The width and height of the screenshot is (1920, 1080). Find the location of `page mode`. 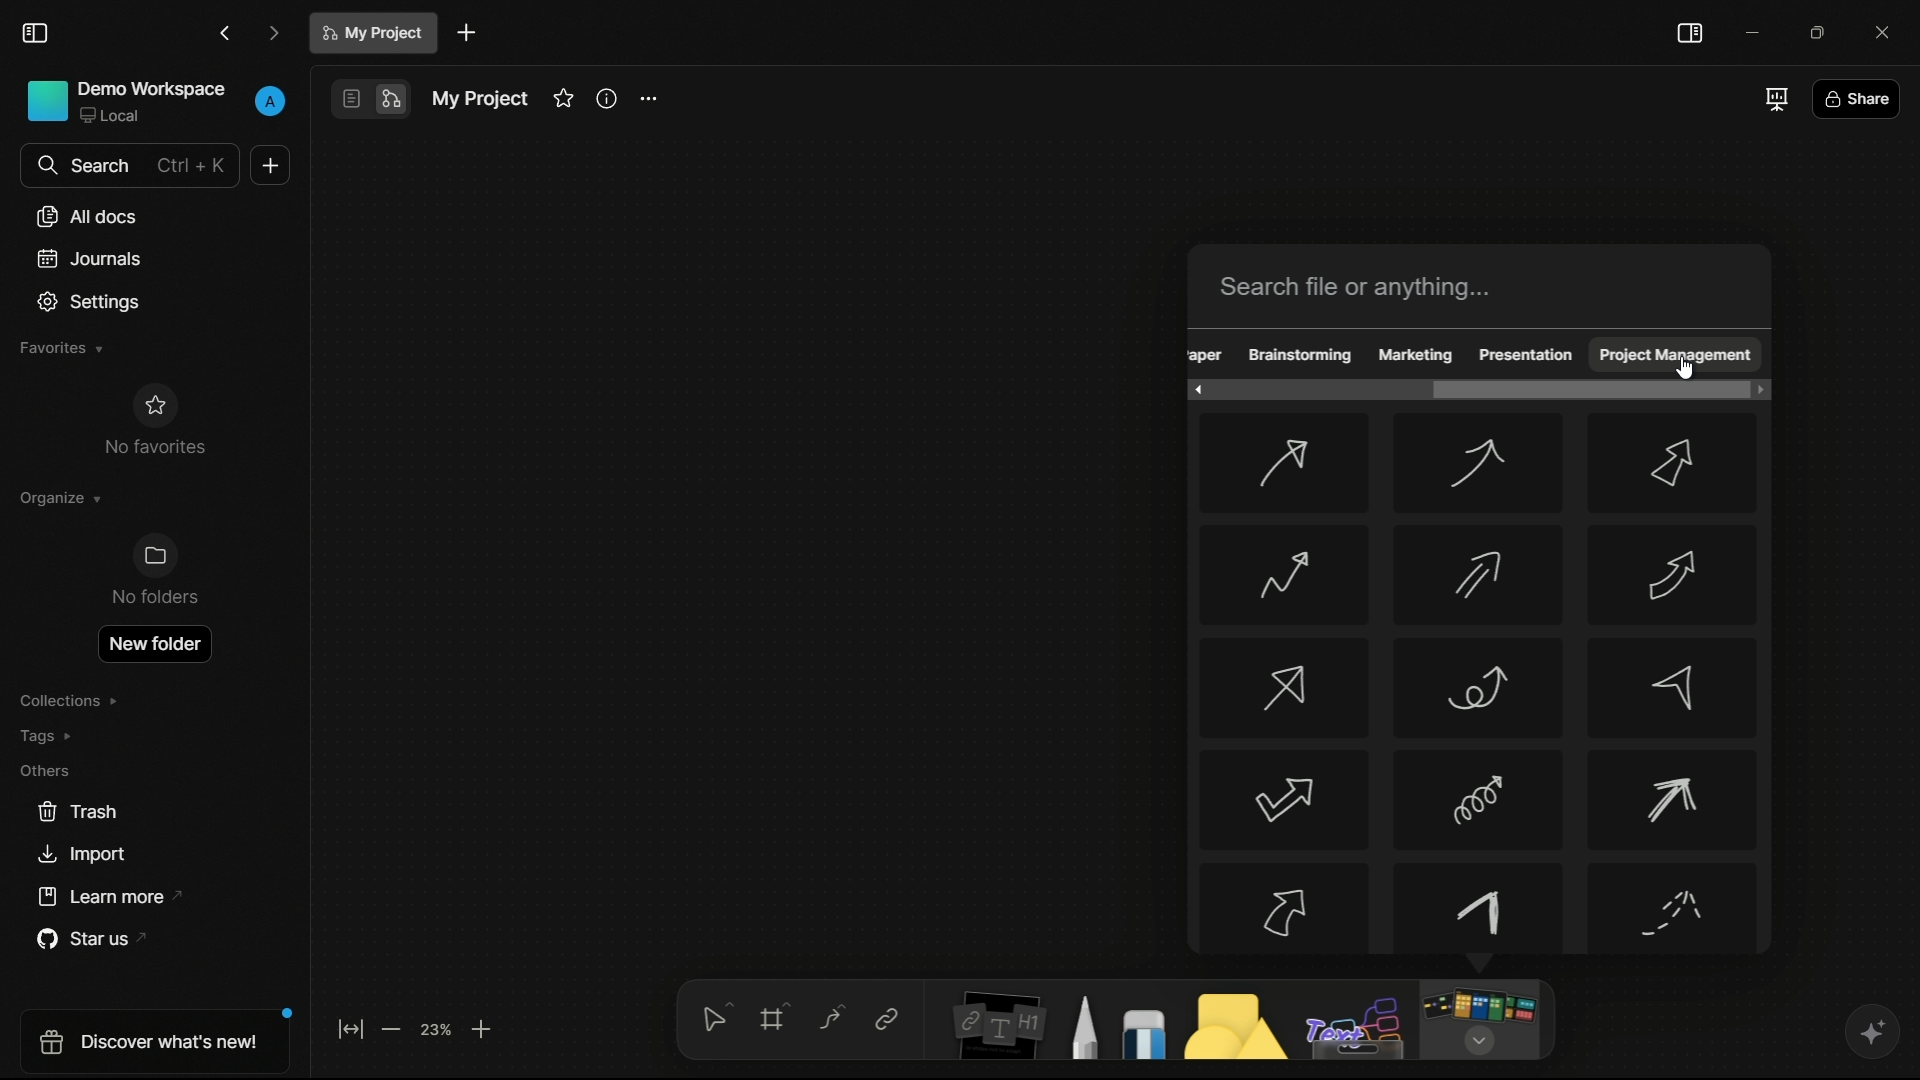

page mode is located at coordinates (349, 99).